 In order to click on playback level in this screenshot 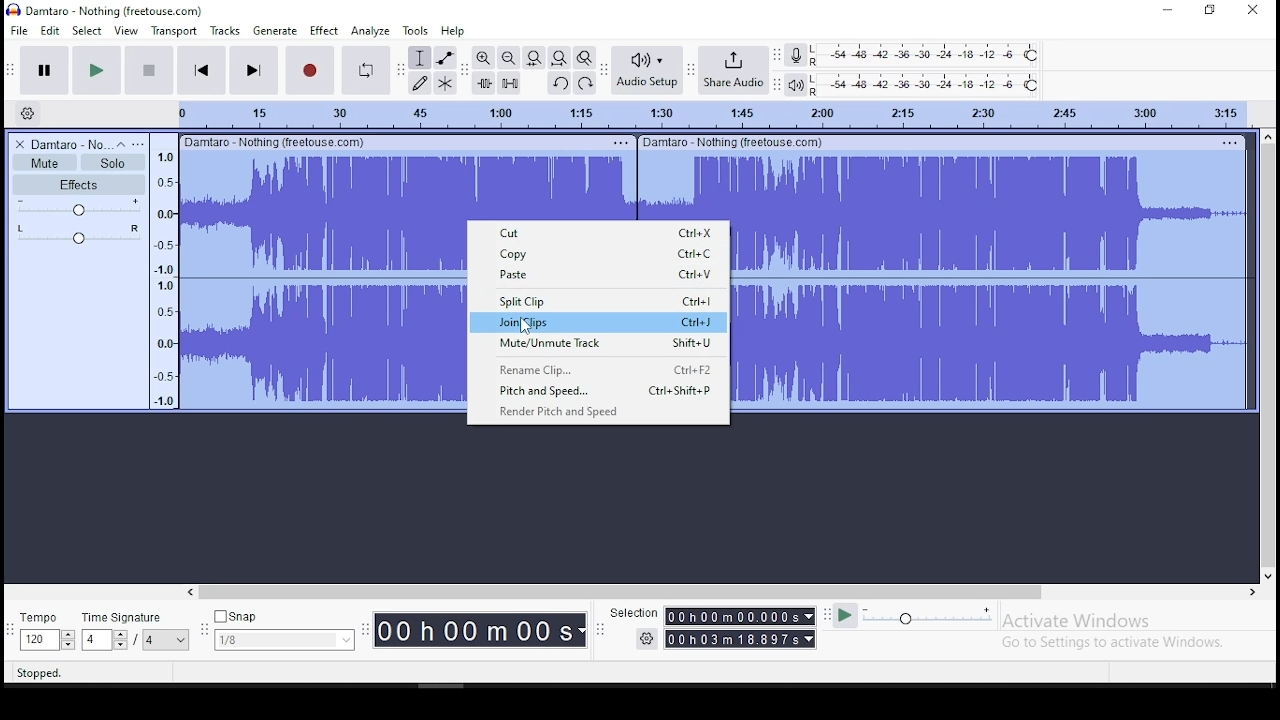, I will do `click(930, 83)`.